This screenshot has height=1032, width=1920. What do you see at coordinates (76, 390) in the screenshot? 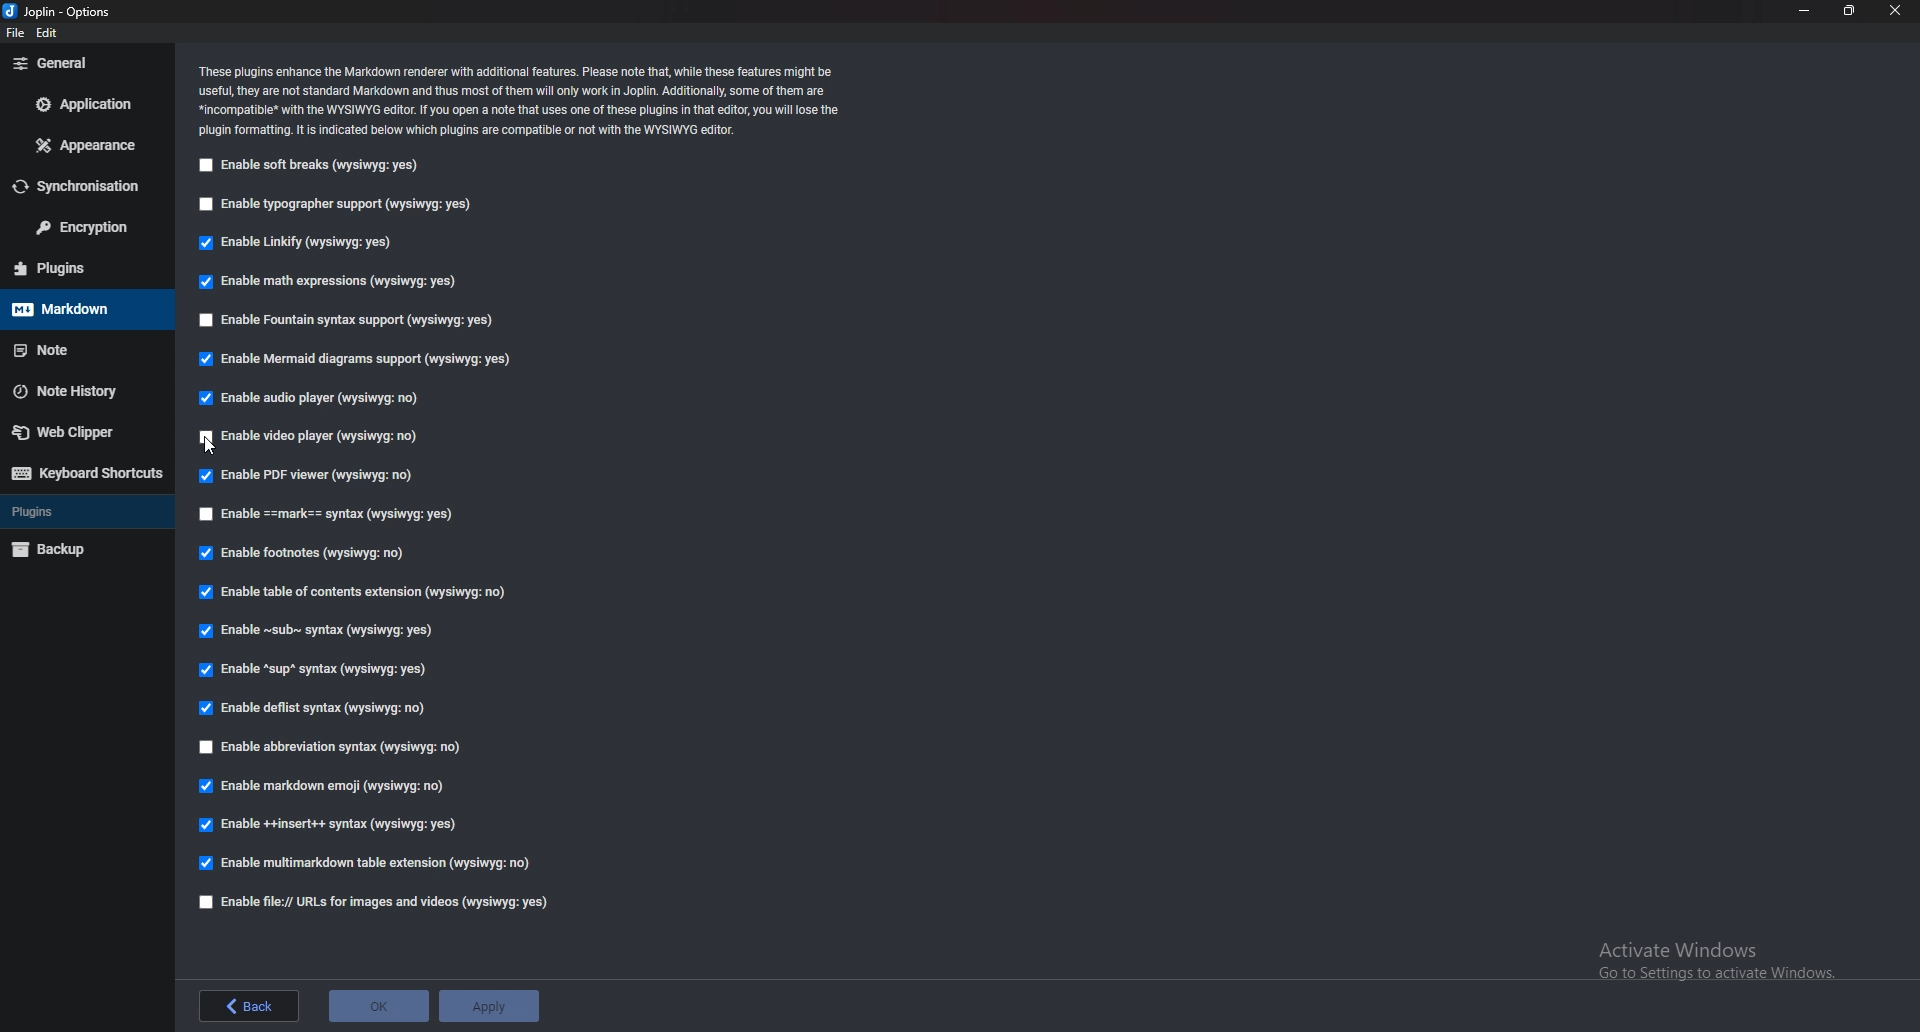
I see `Note history` at bounding box center [76, 390].